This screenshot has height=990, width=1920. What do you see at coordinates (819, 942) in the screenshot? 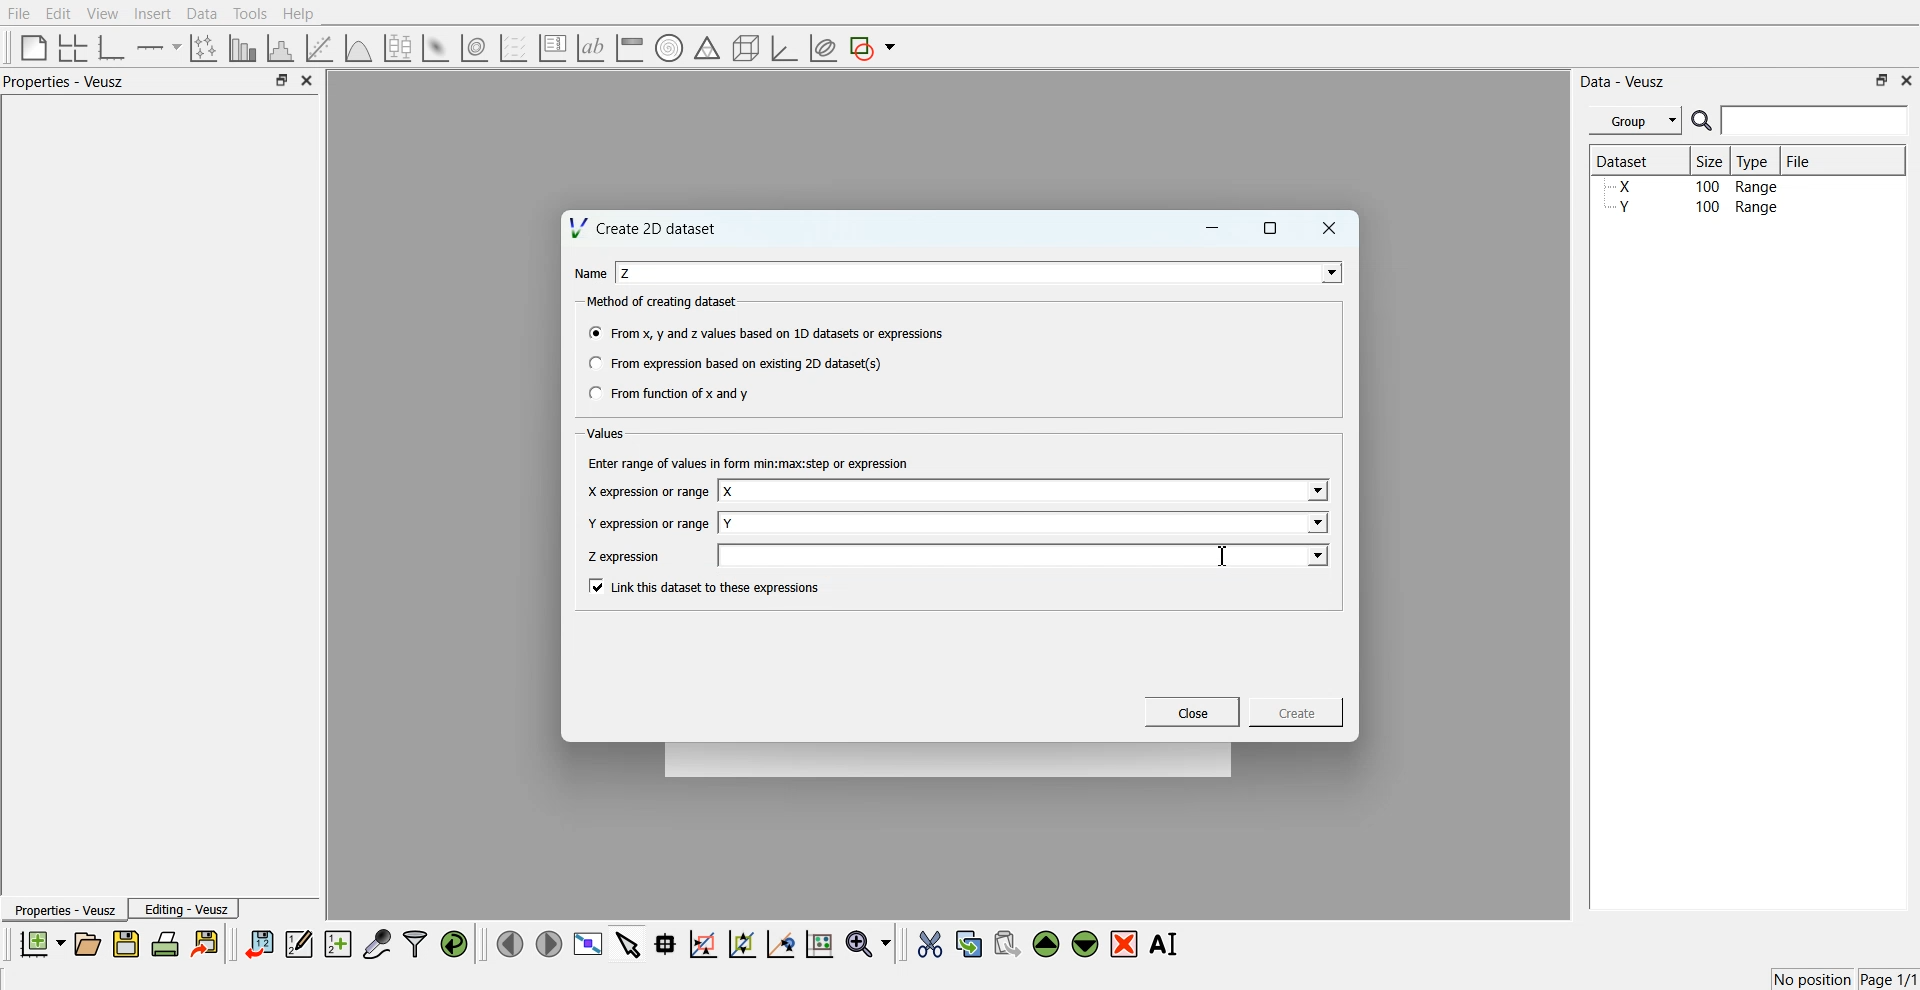
I see `Click to reset graph axes` at bounding box center [819, 942].